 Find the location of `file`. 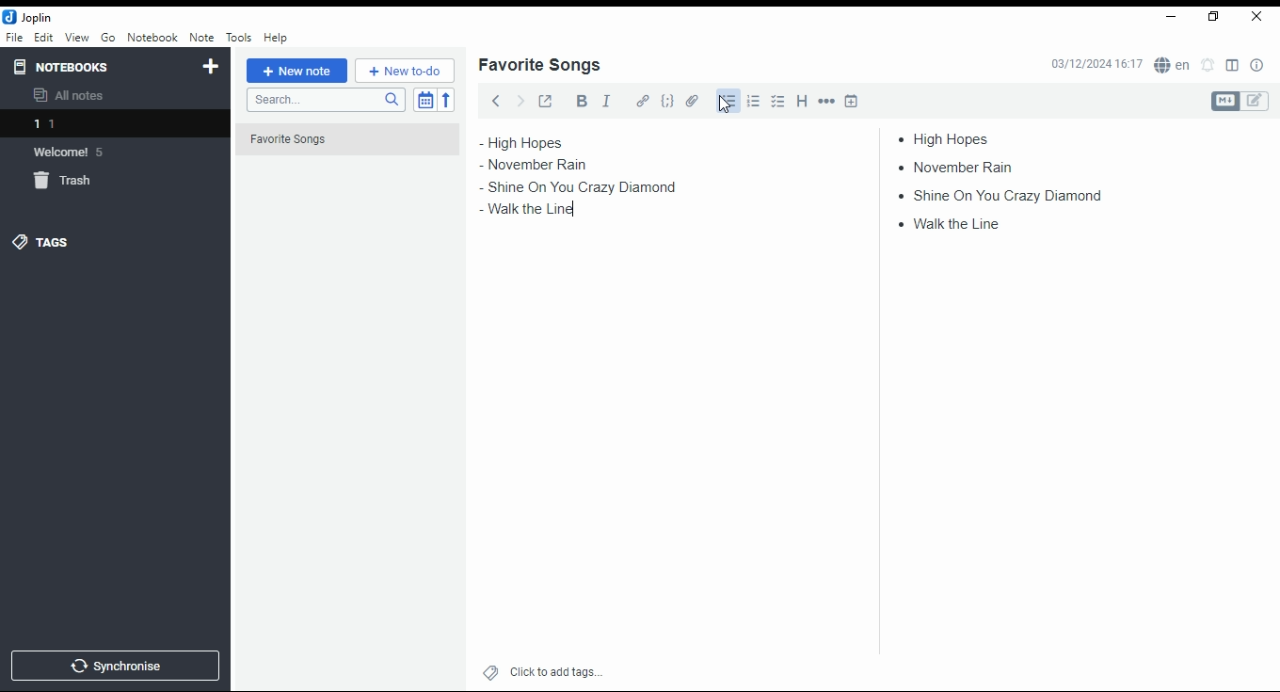

file is located at coordinates (14, 36).